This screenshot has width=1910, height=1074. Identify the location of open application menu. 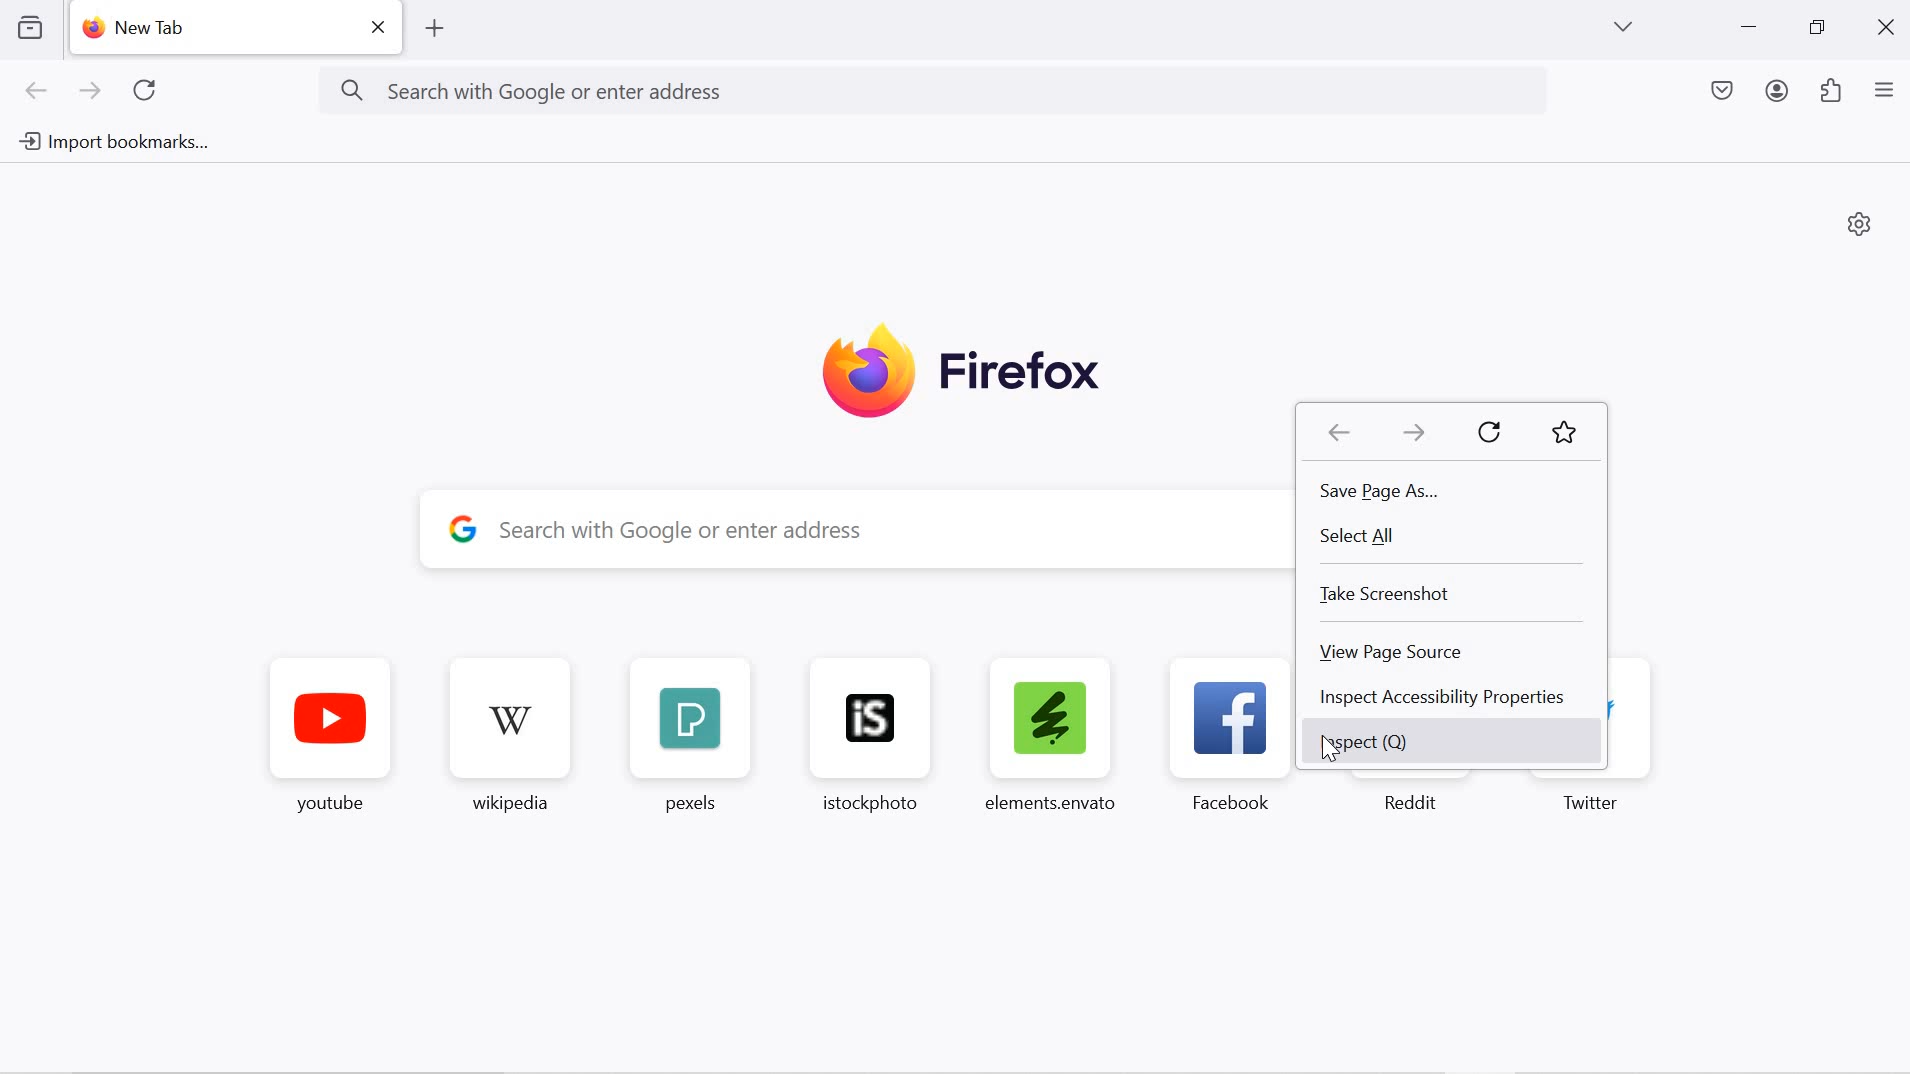
(1886, 88).